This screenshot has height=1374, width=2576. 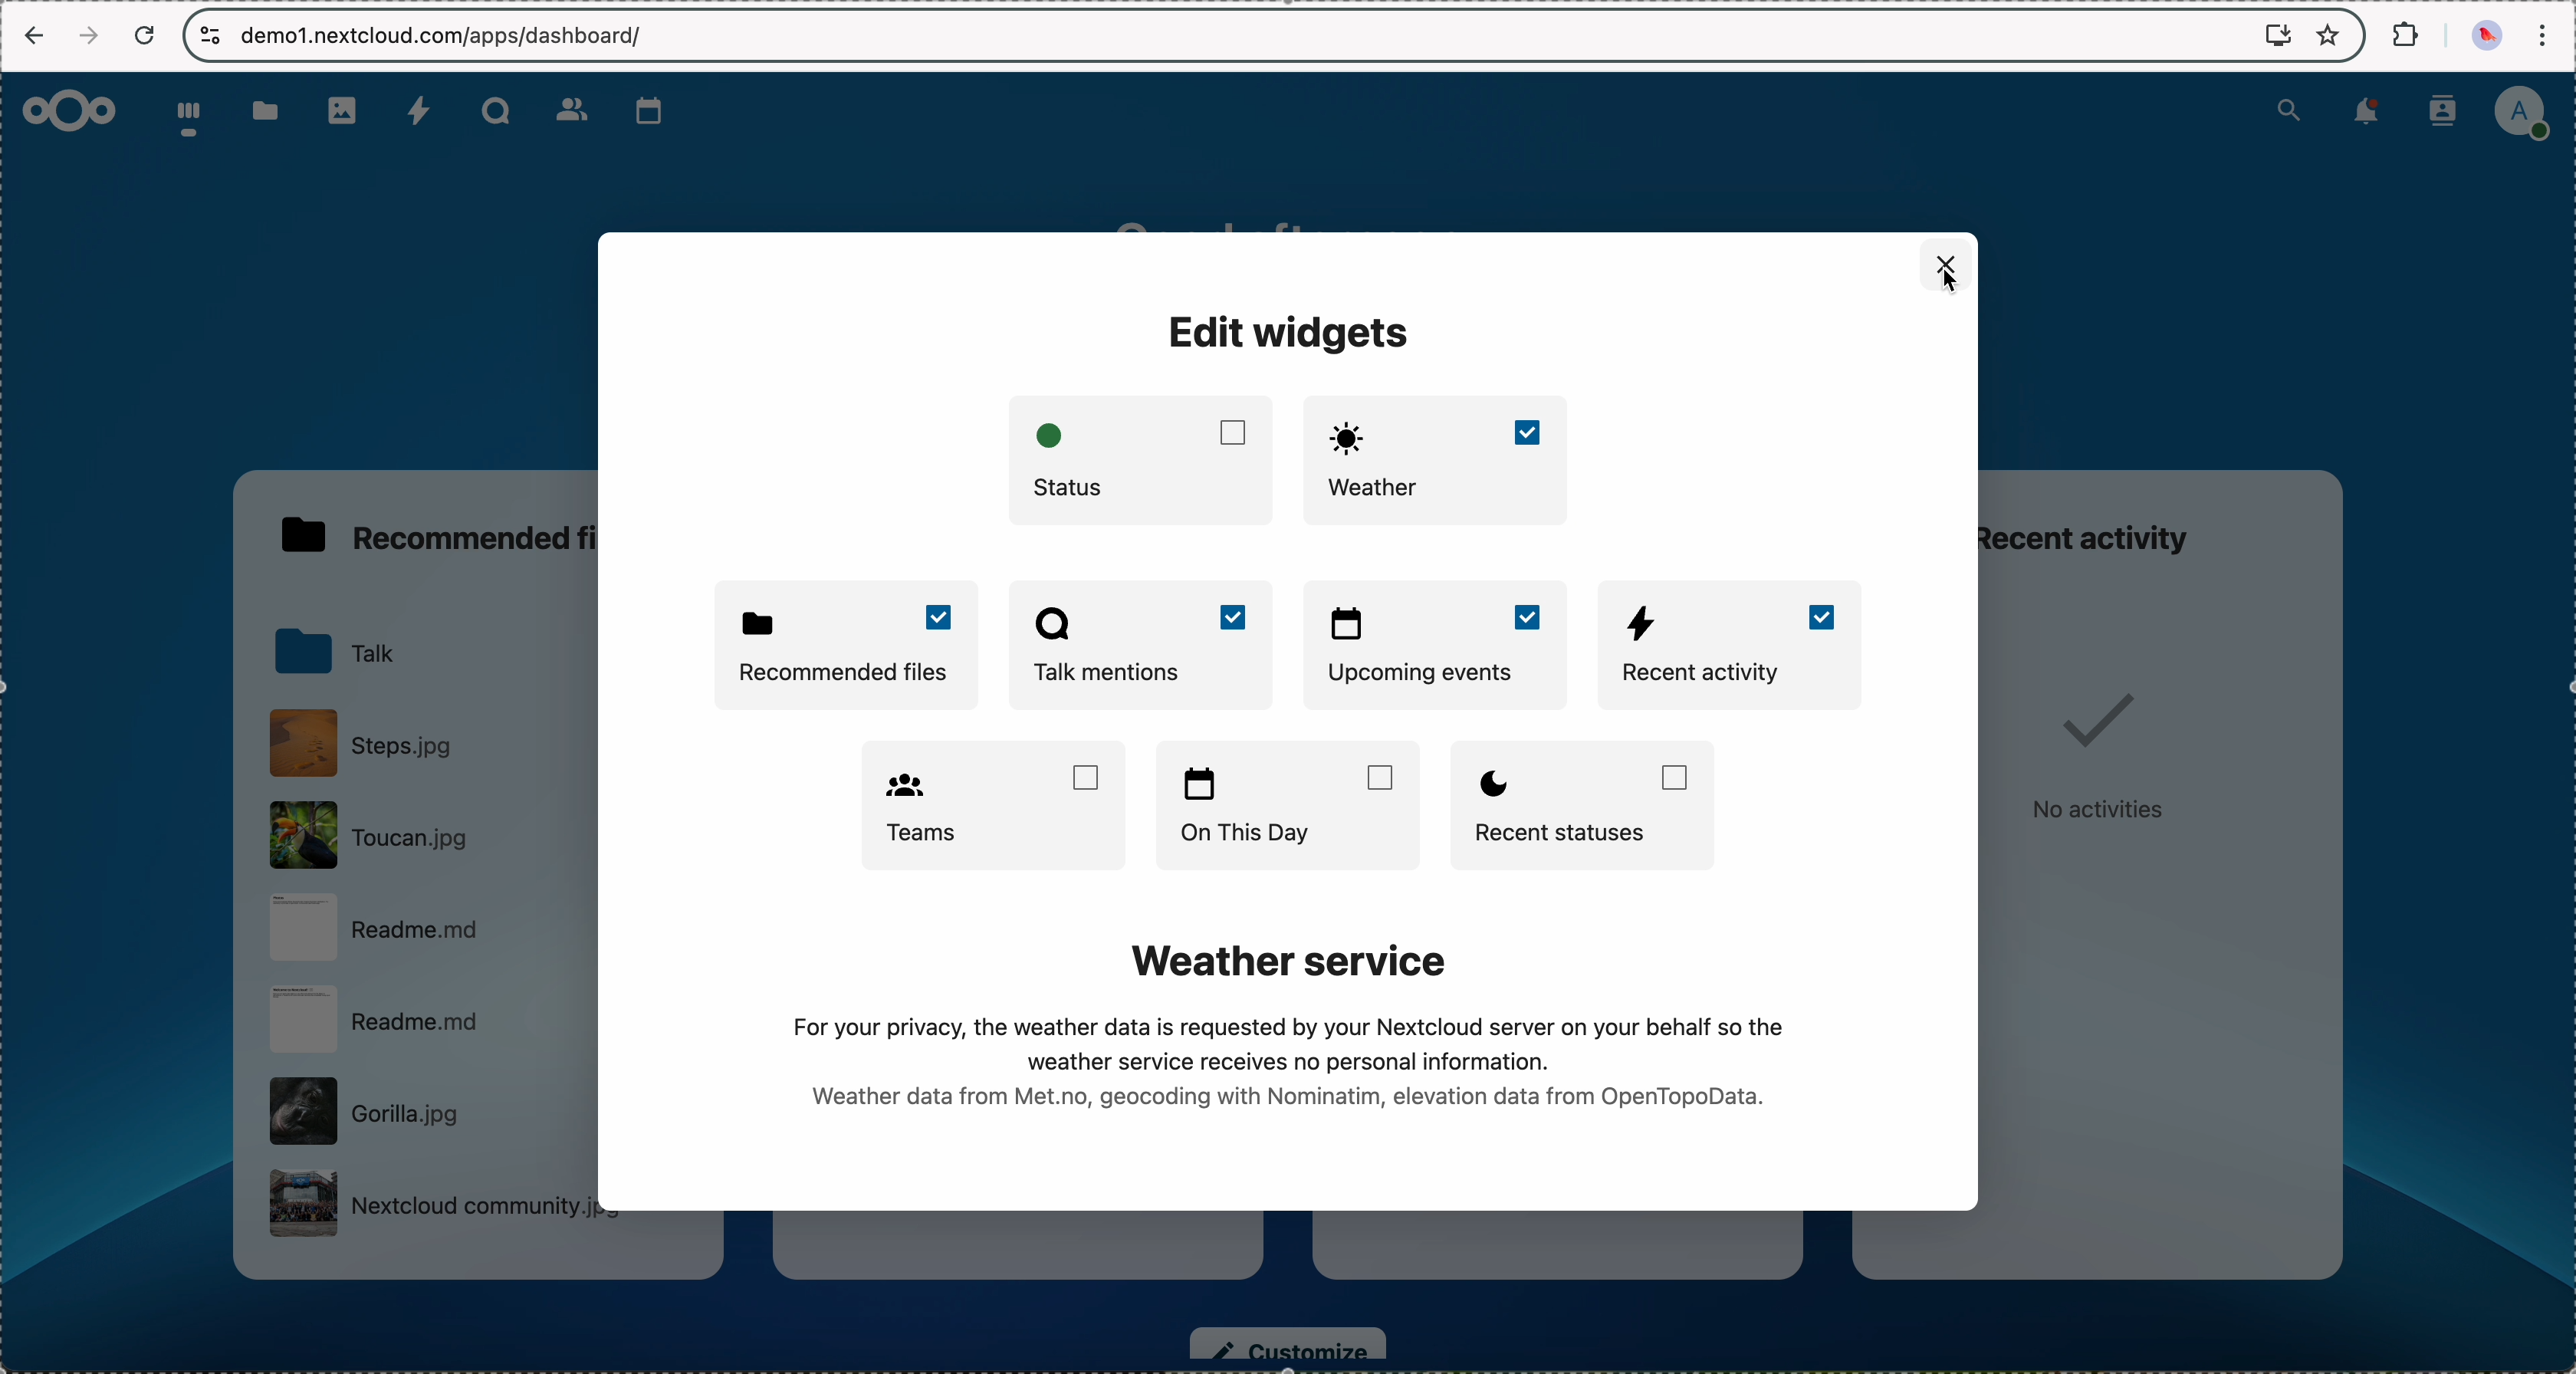 I want to click on photos, so click(x=344, y=111).